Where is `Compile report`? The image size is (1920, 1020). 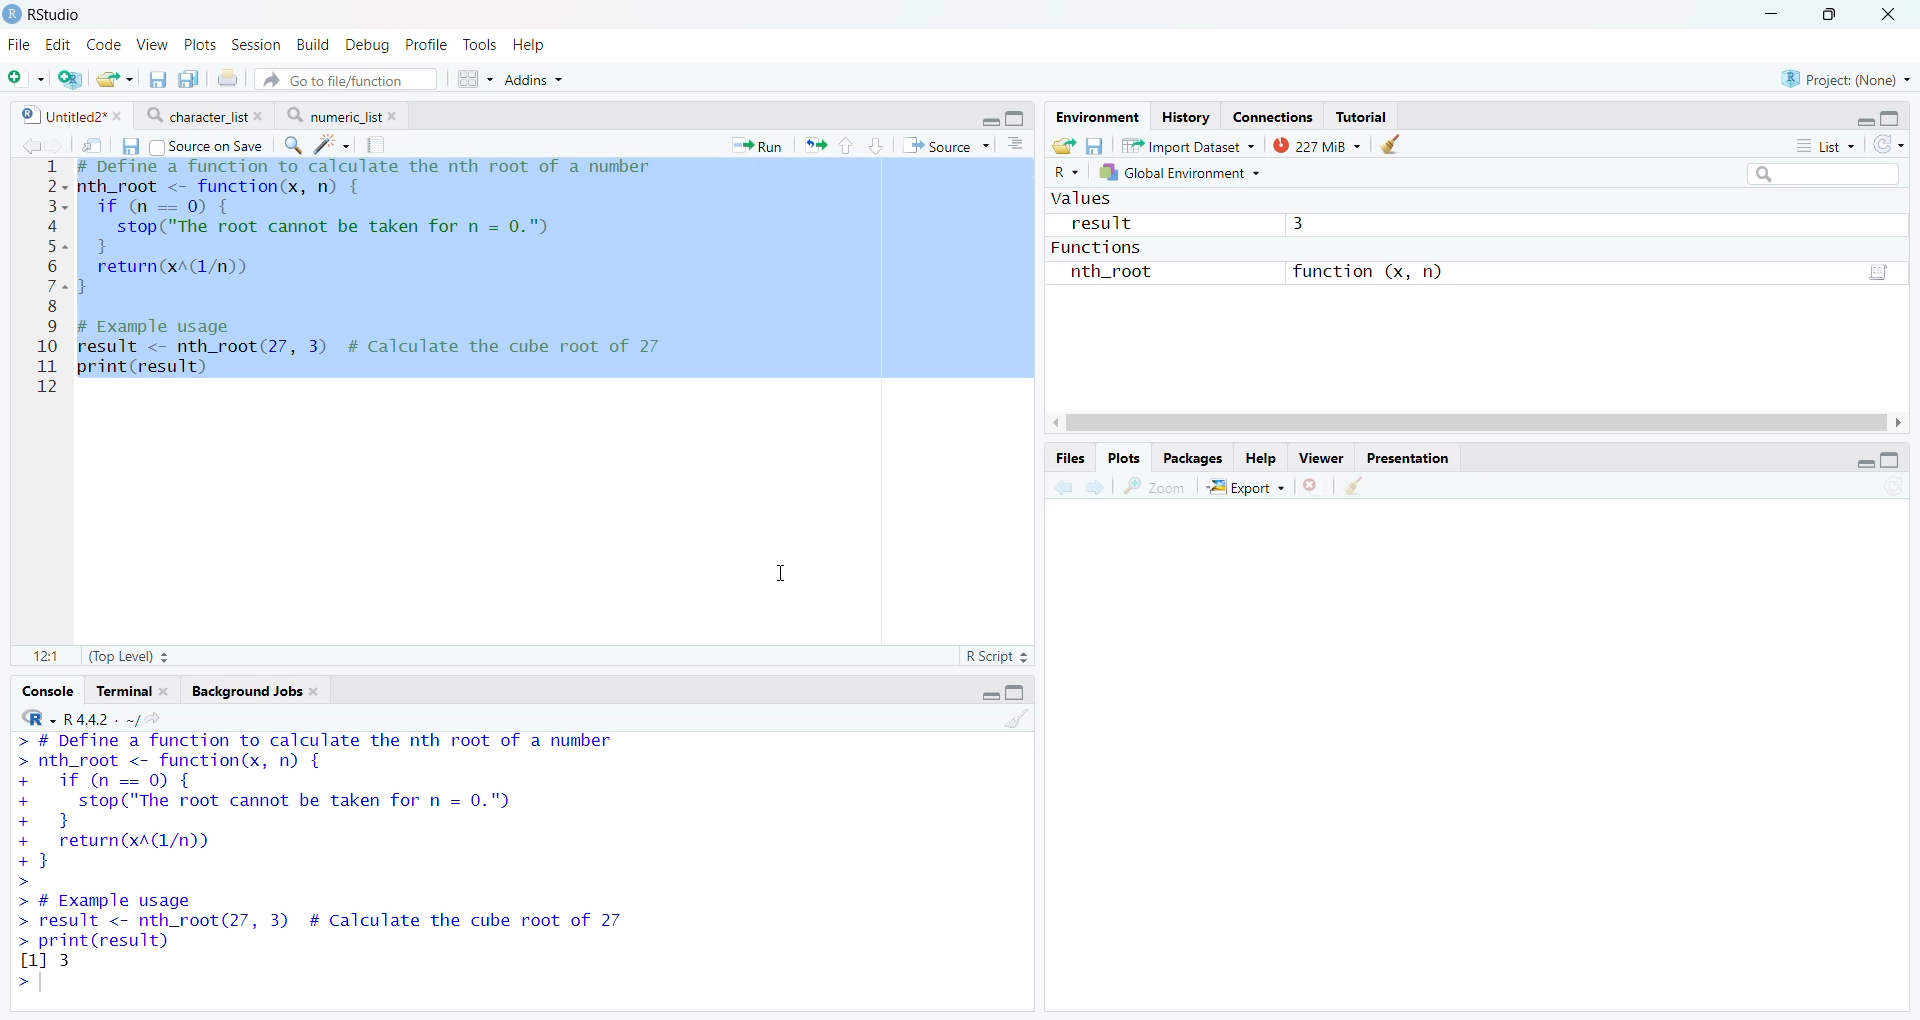 Compile report is located at coordinates (379, 144).